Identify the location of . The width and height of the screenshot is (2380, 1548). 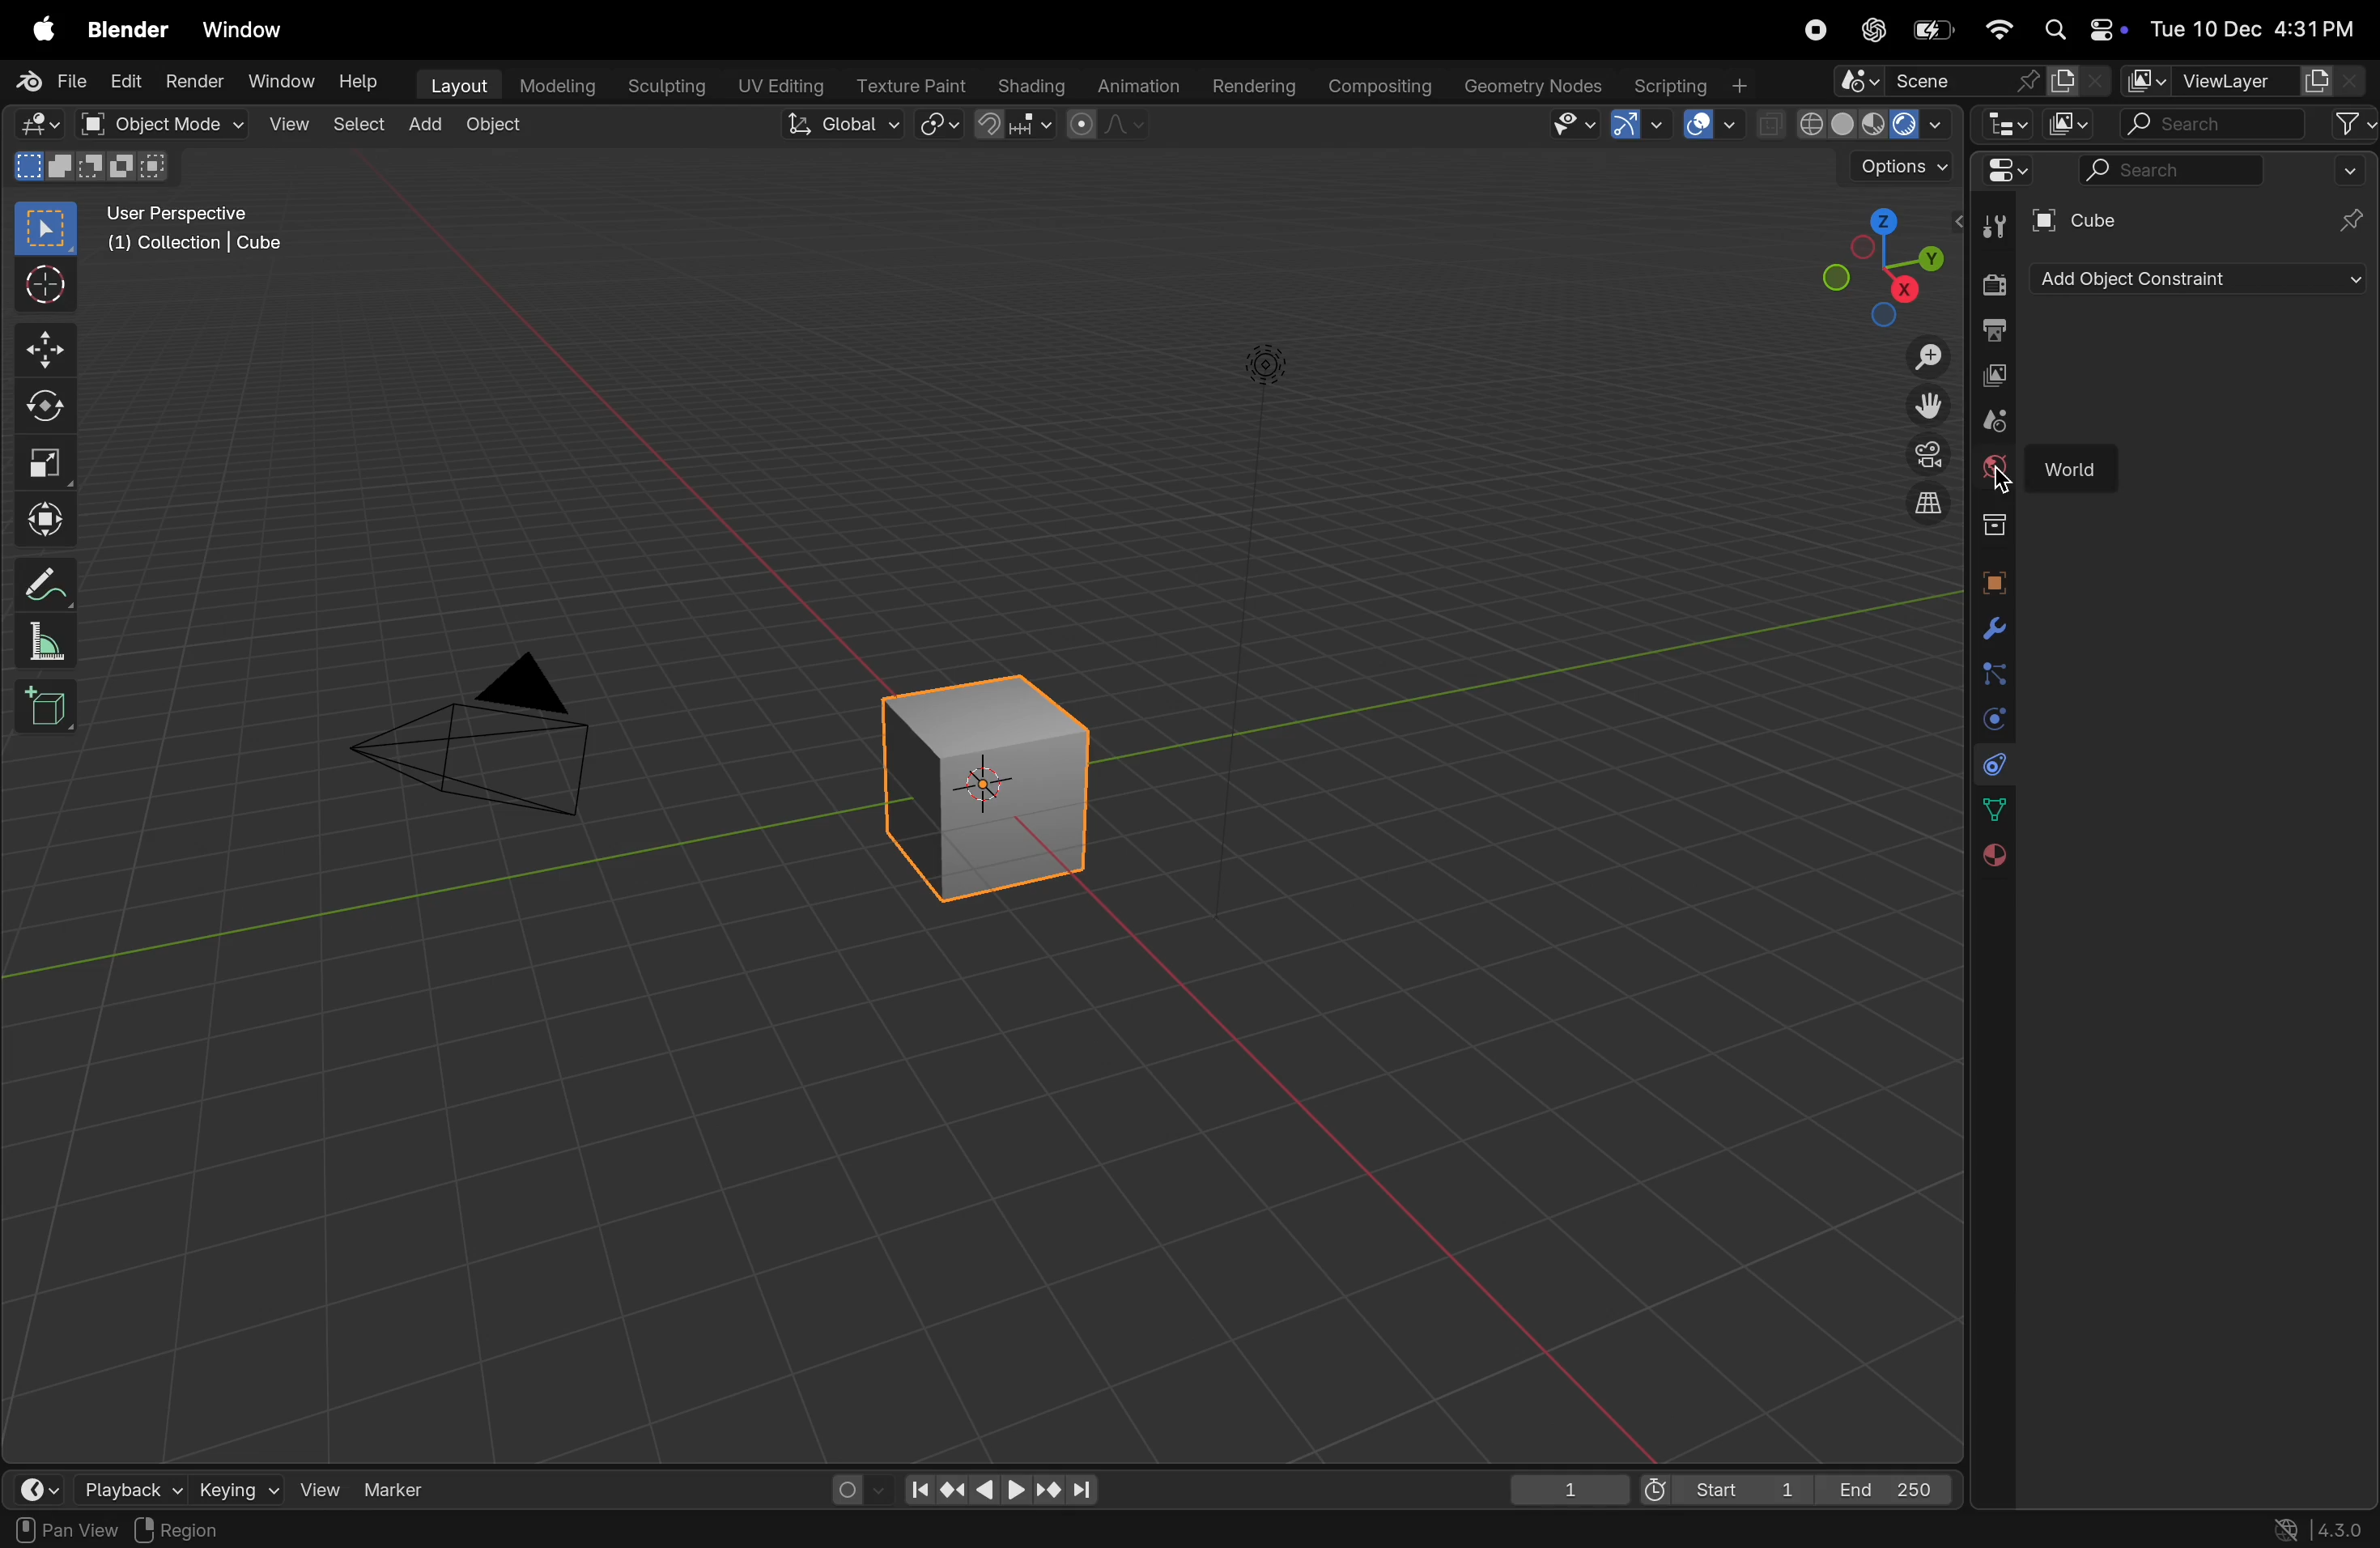
(2227, 170).